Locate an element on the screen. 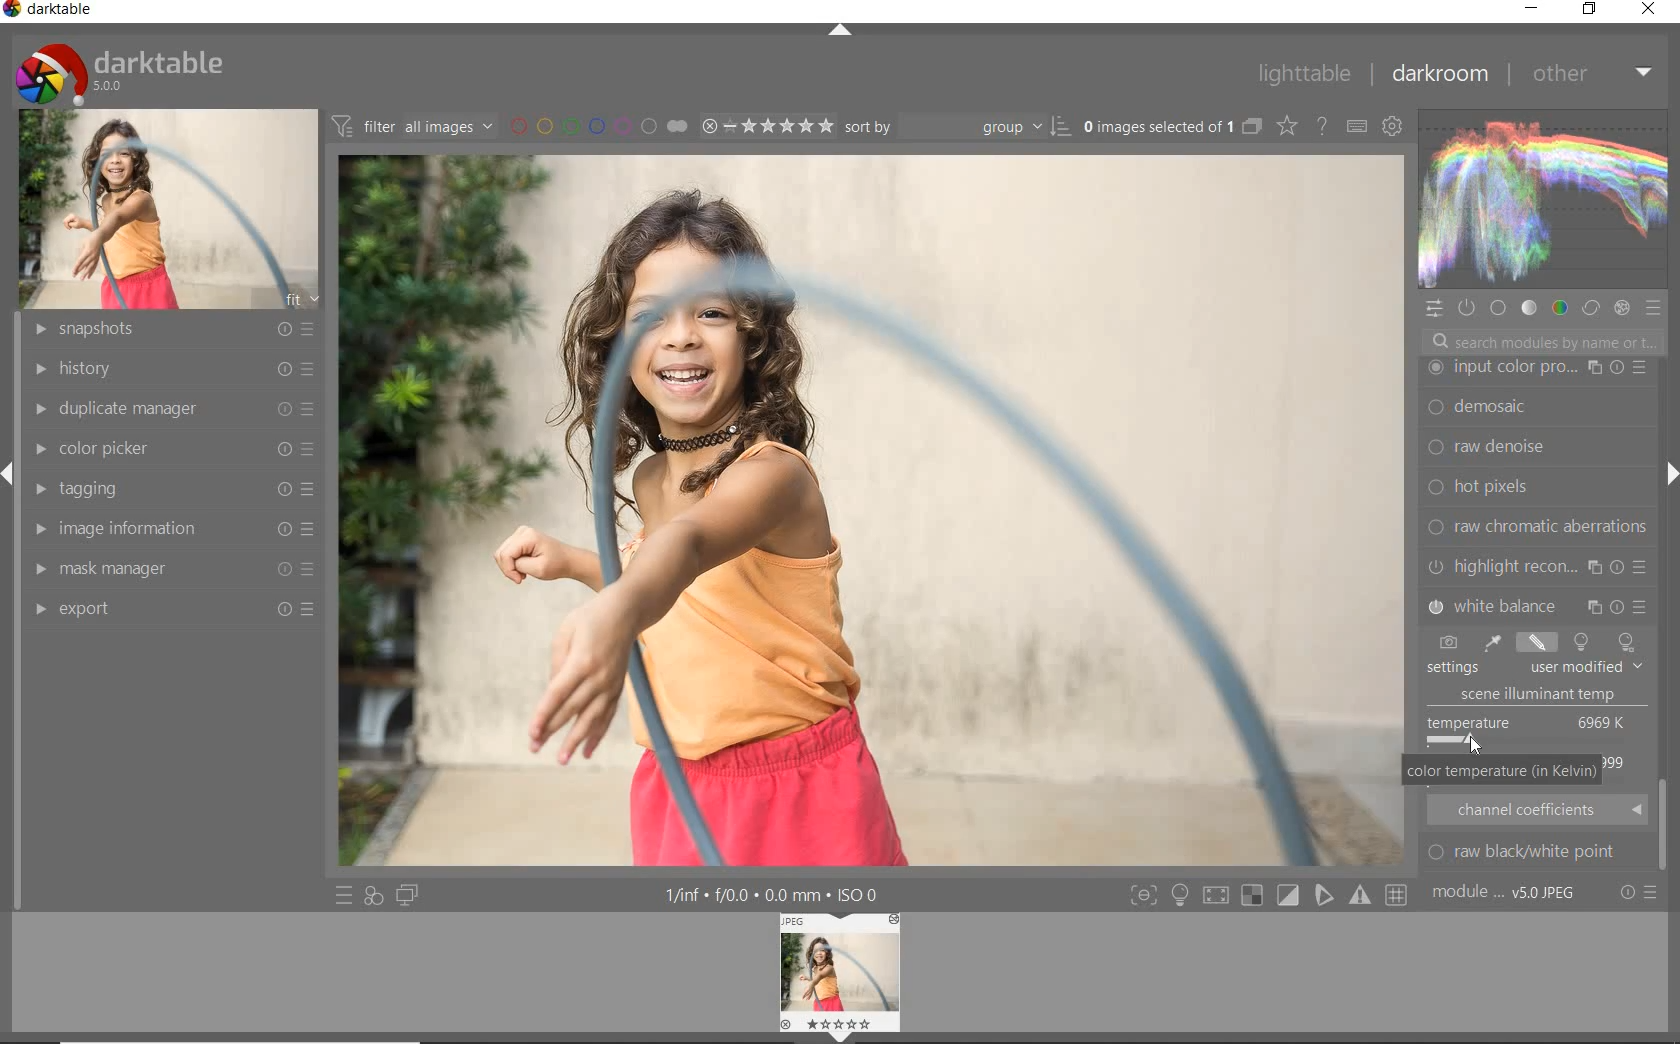  toggle mode  is located at coordinates (1255, 897).